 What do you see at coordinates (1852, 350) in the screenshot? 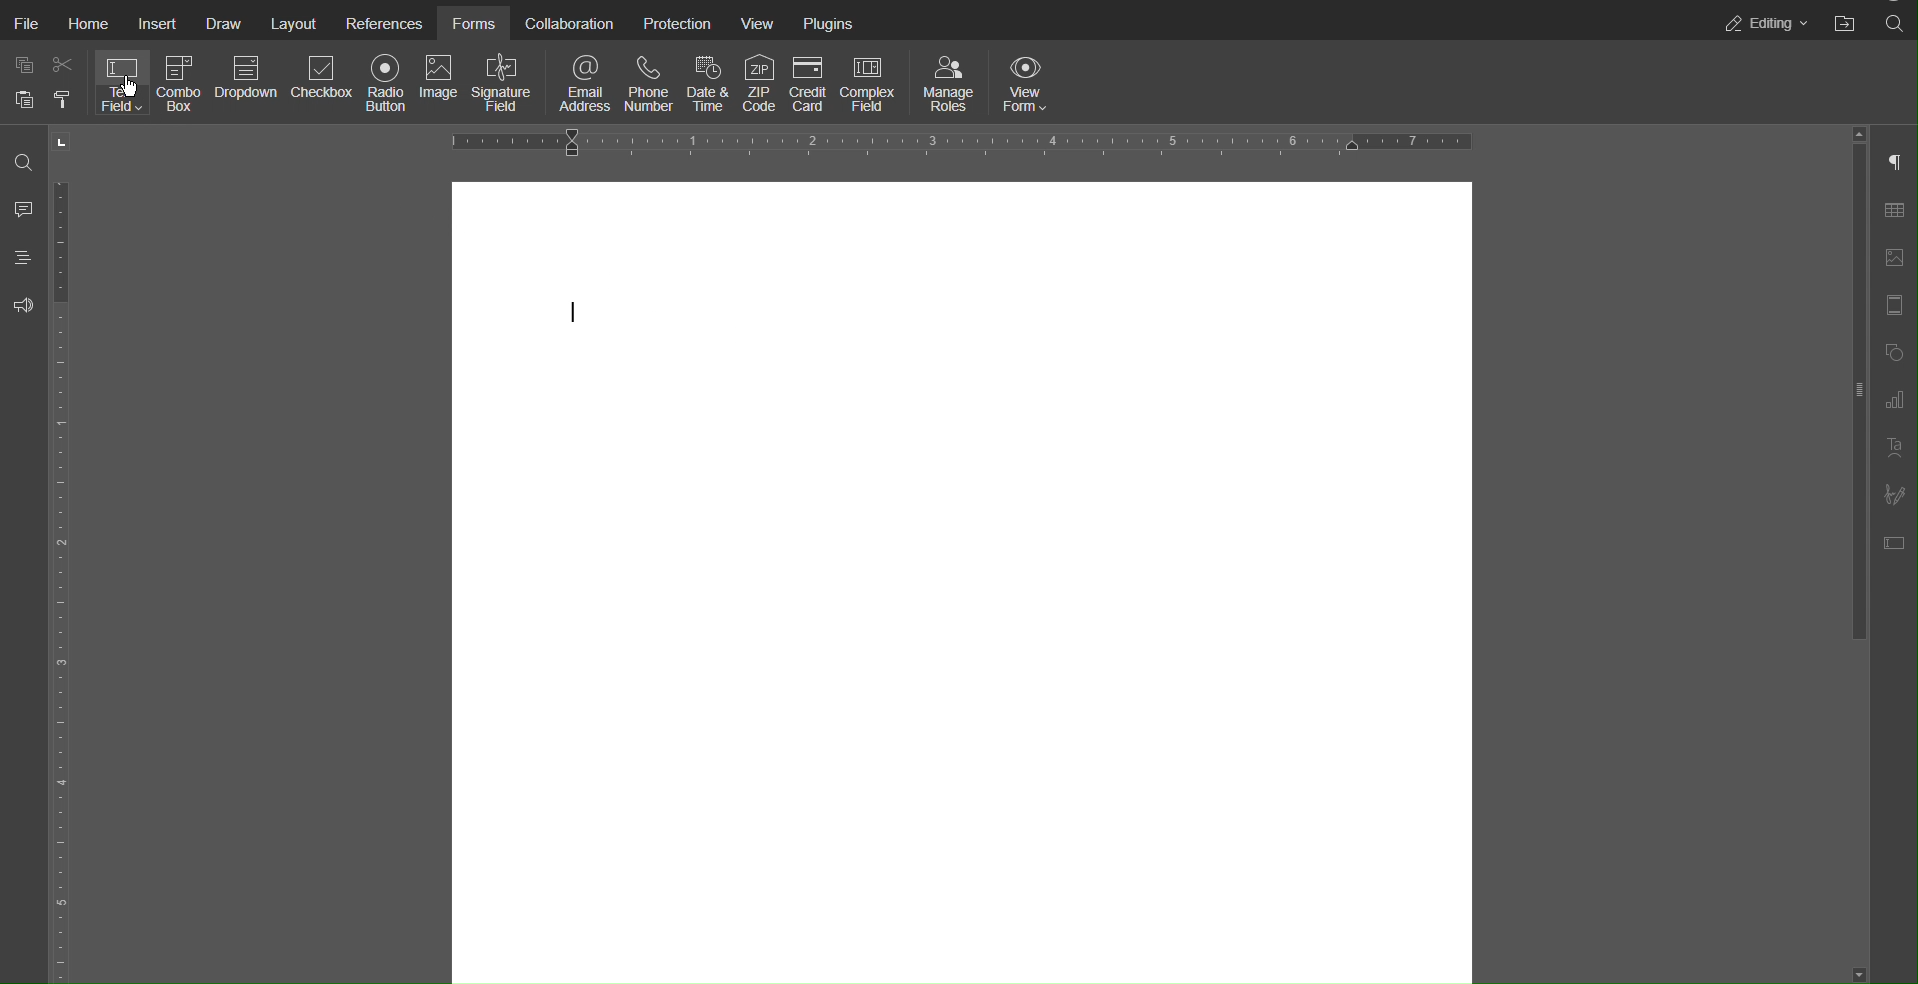
I see `slider` at bounding box center [1852, 350].